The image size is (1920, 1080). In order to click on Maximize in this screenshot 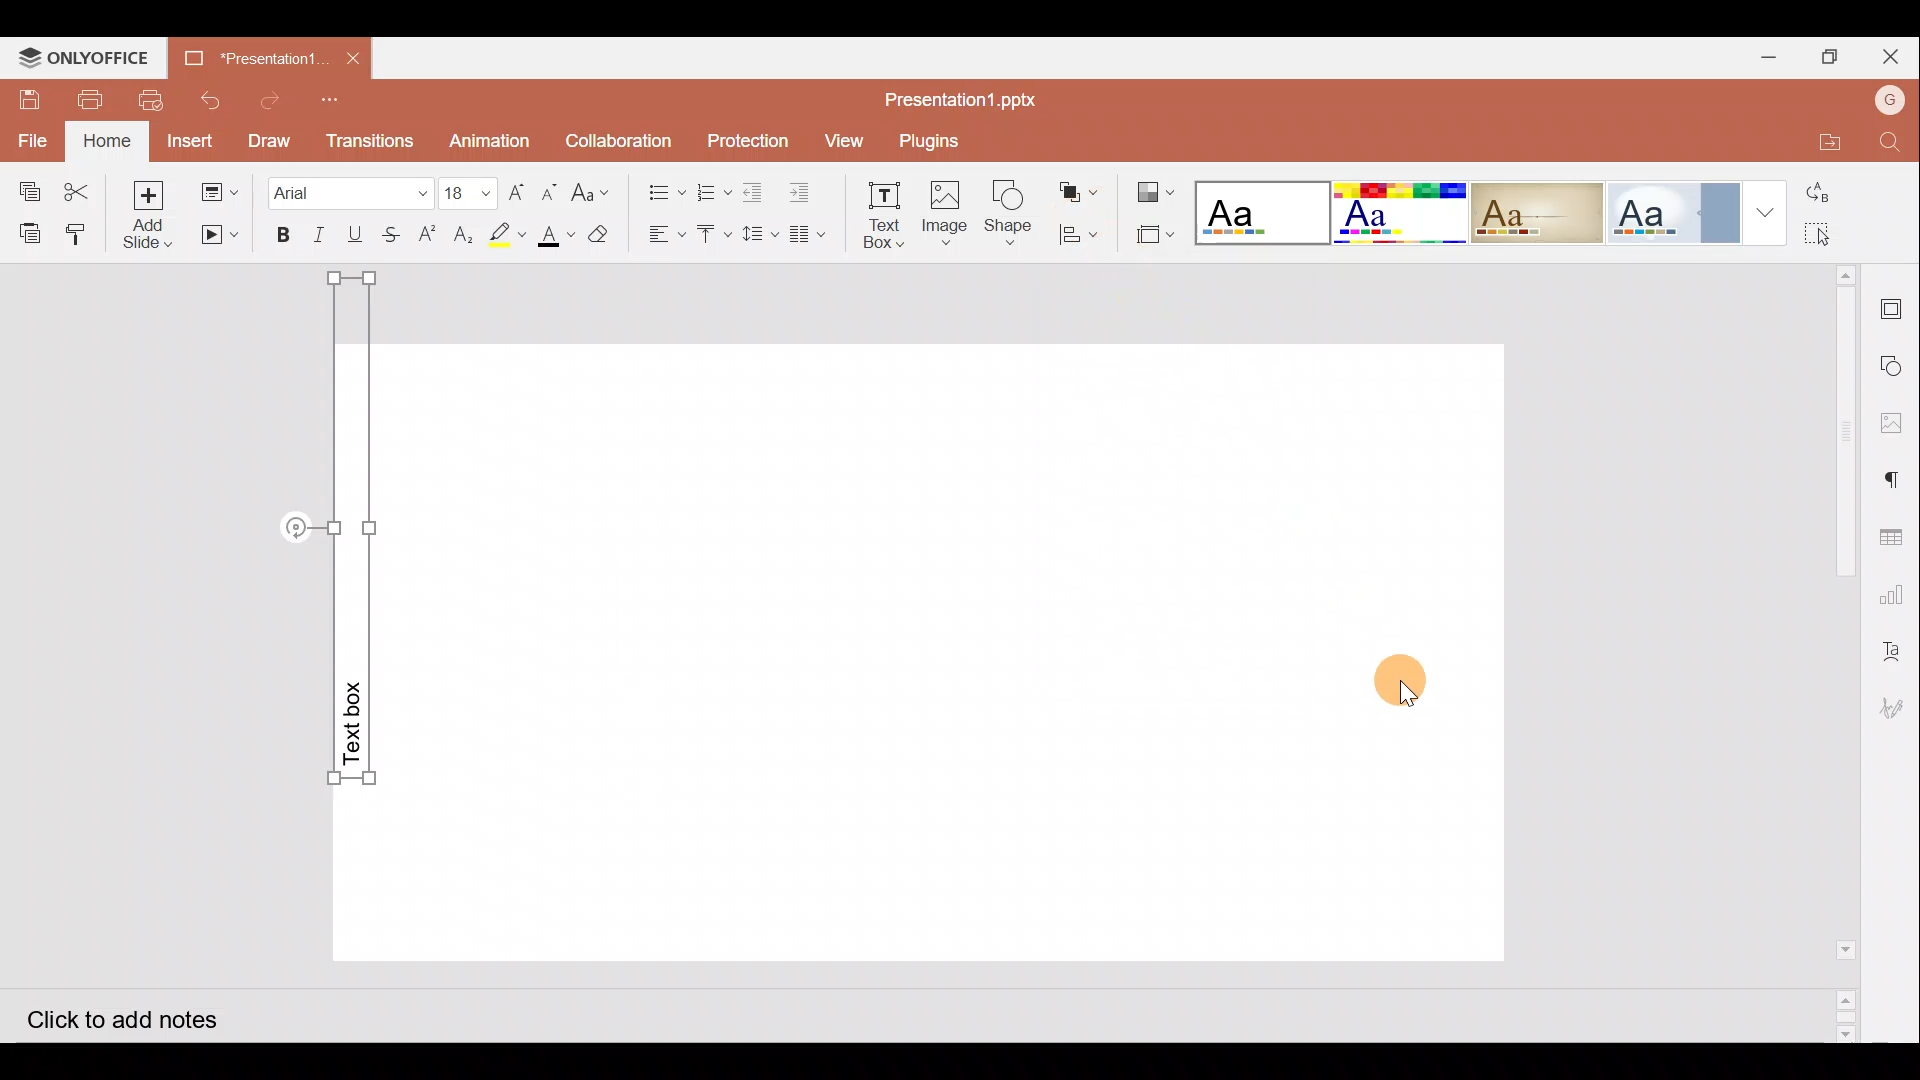, I will do `click(1835, 56)`.